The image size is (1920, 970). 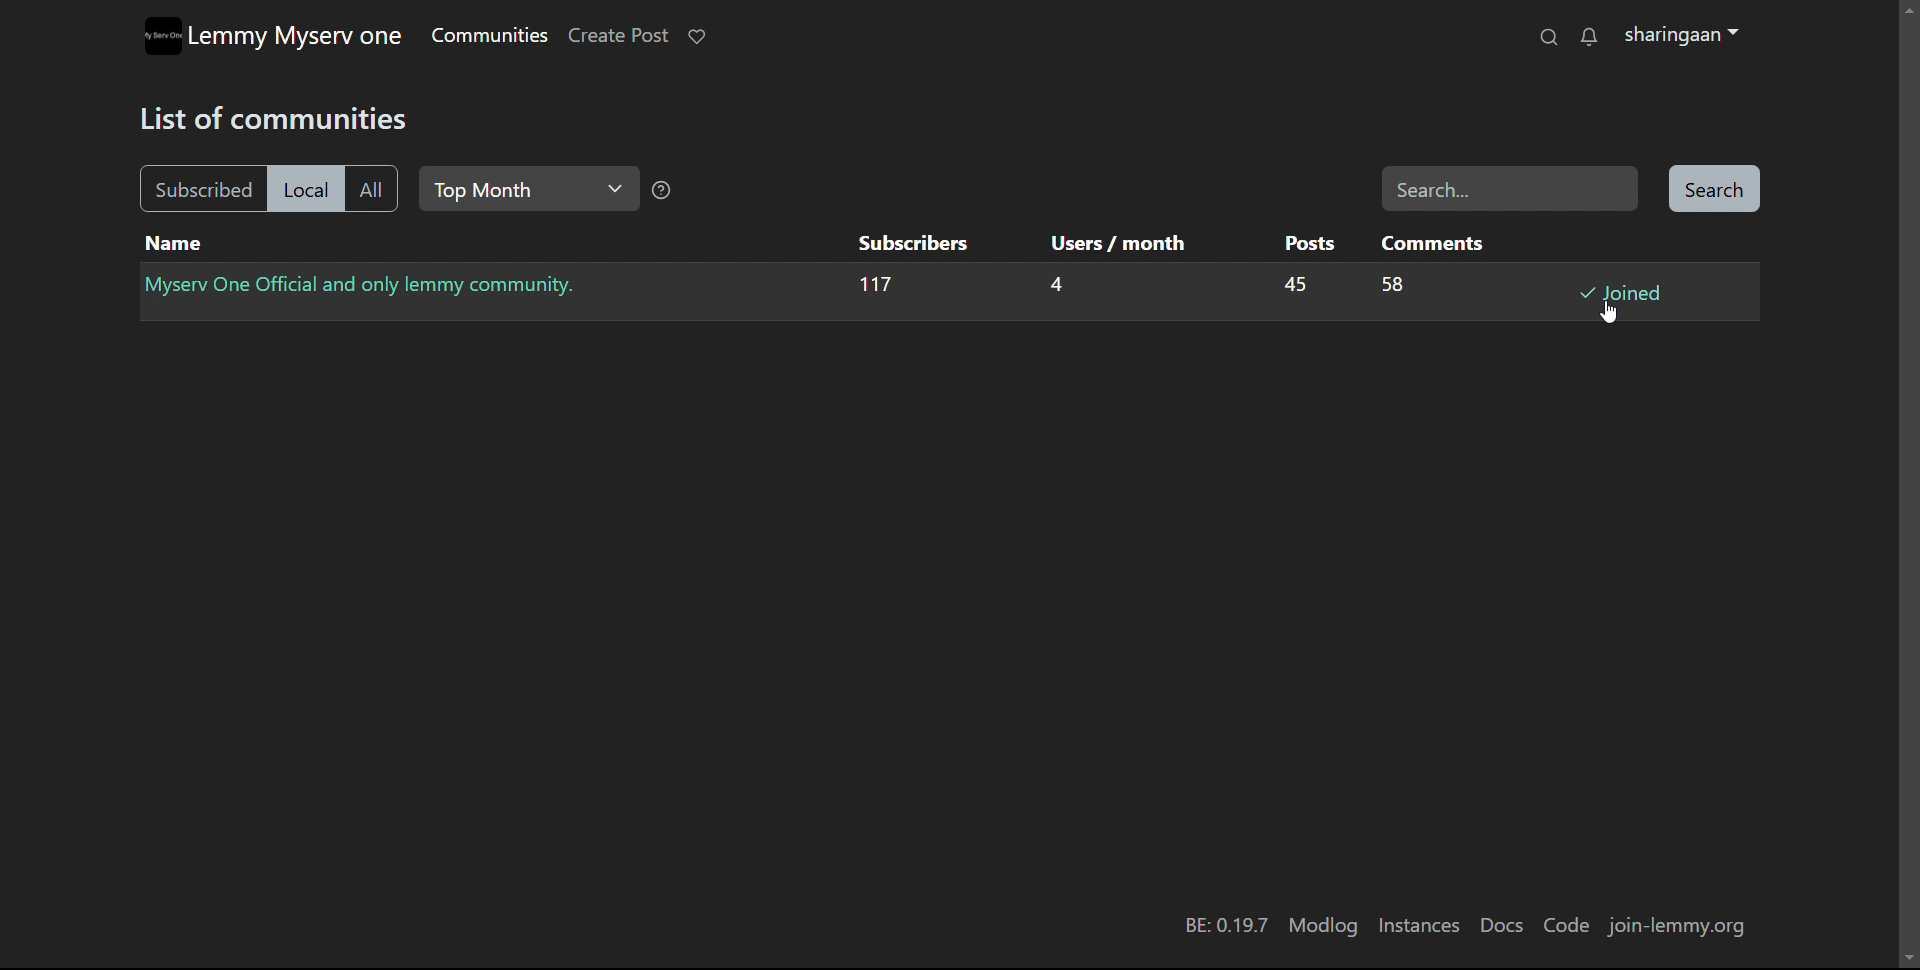 I want to click on search, so click(x=1547, y=37).